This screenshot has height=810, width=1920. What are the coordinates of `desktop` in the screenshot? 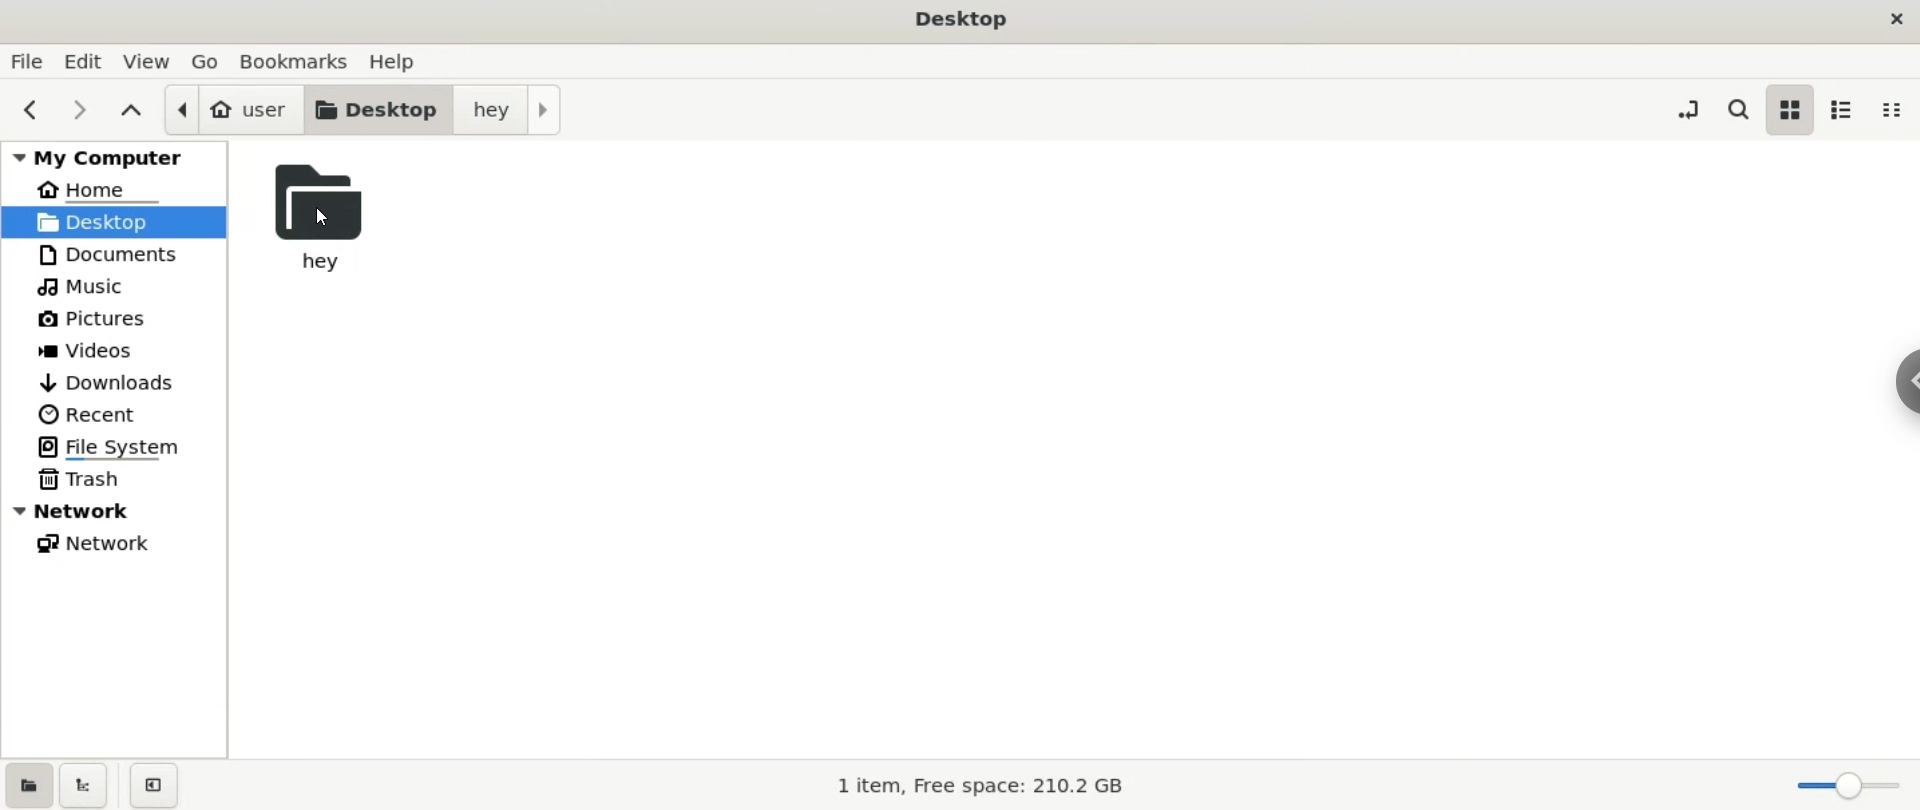 It's located at (380, 108).